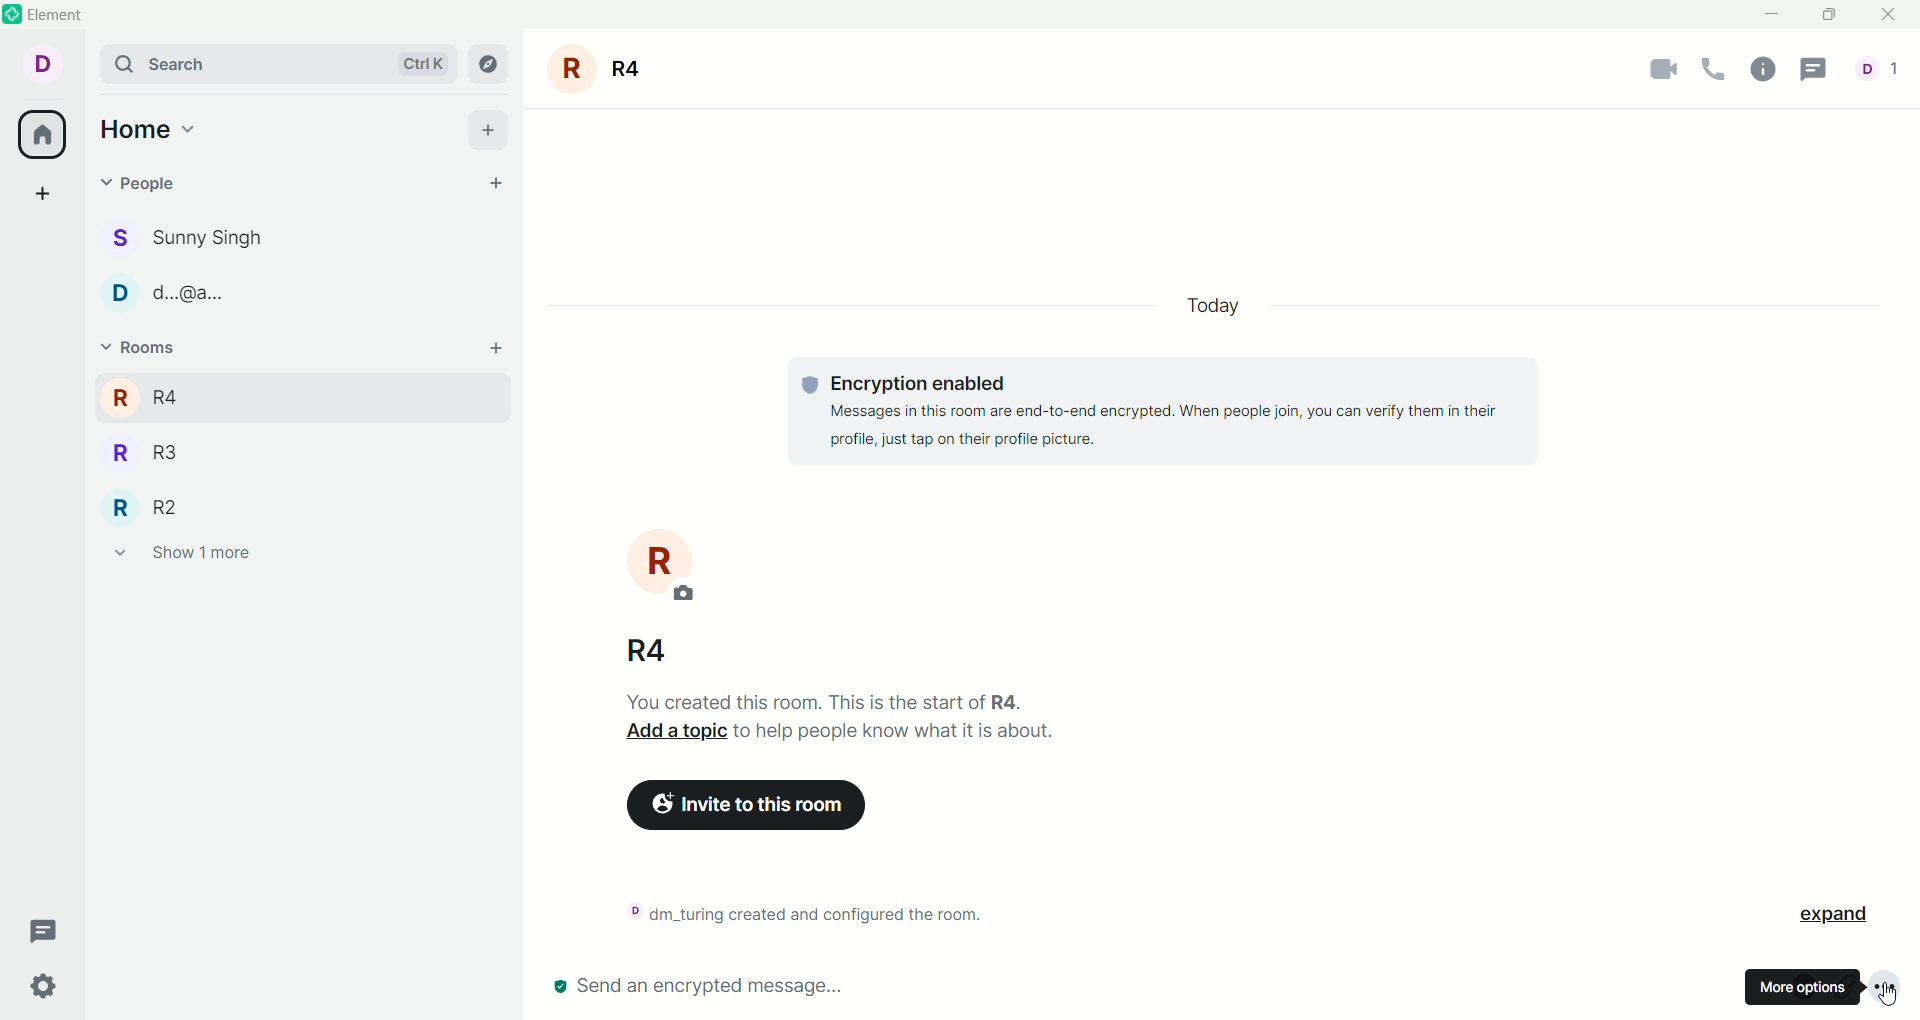  I want to click on video call, so click(1649, 74).